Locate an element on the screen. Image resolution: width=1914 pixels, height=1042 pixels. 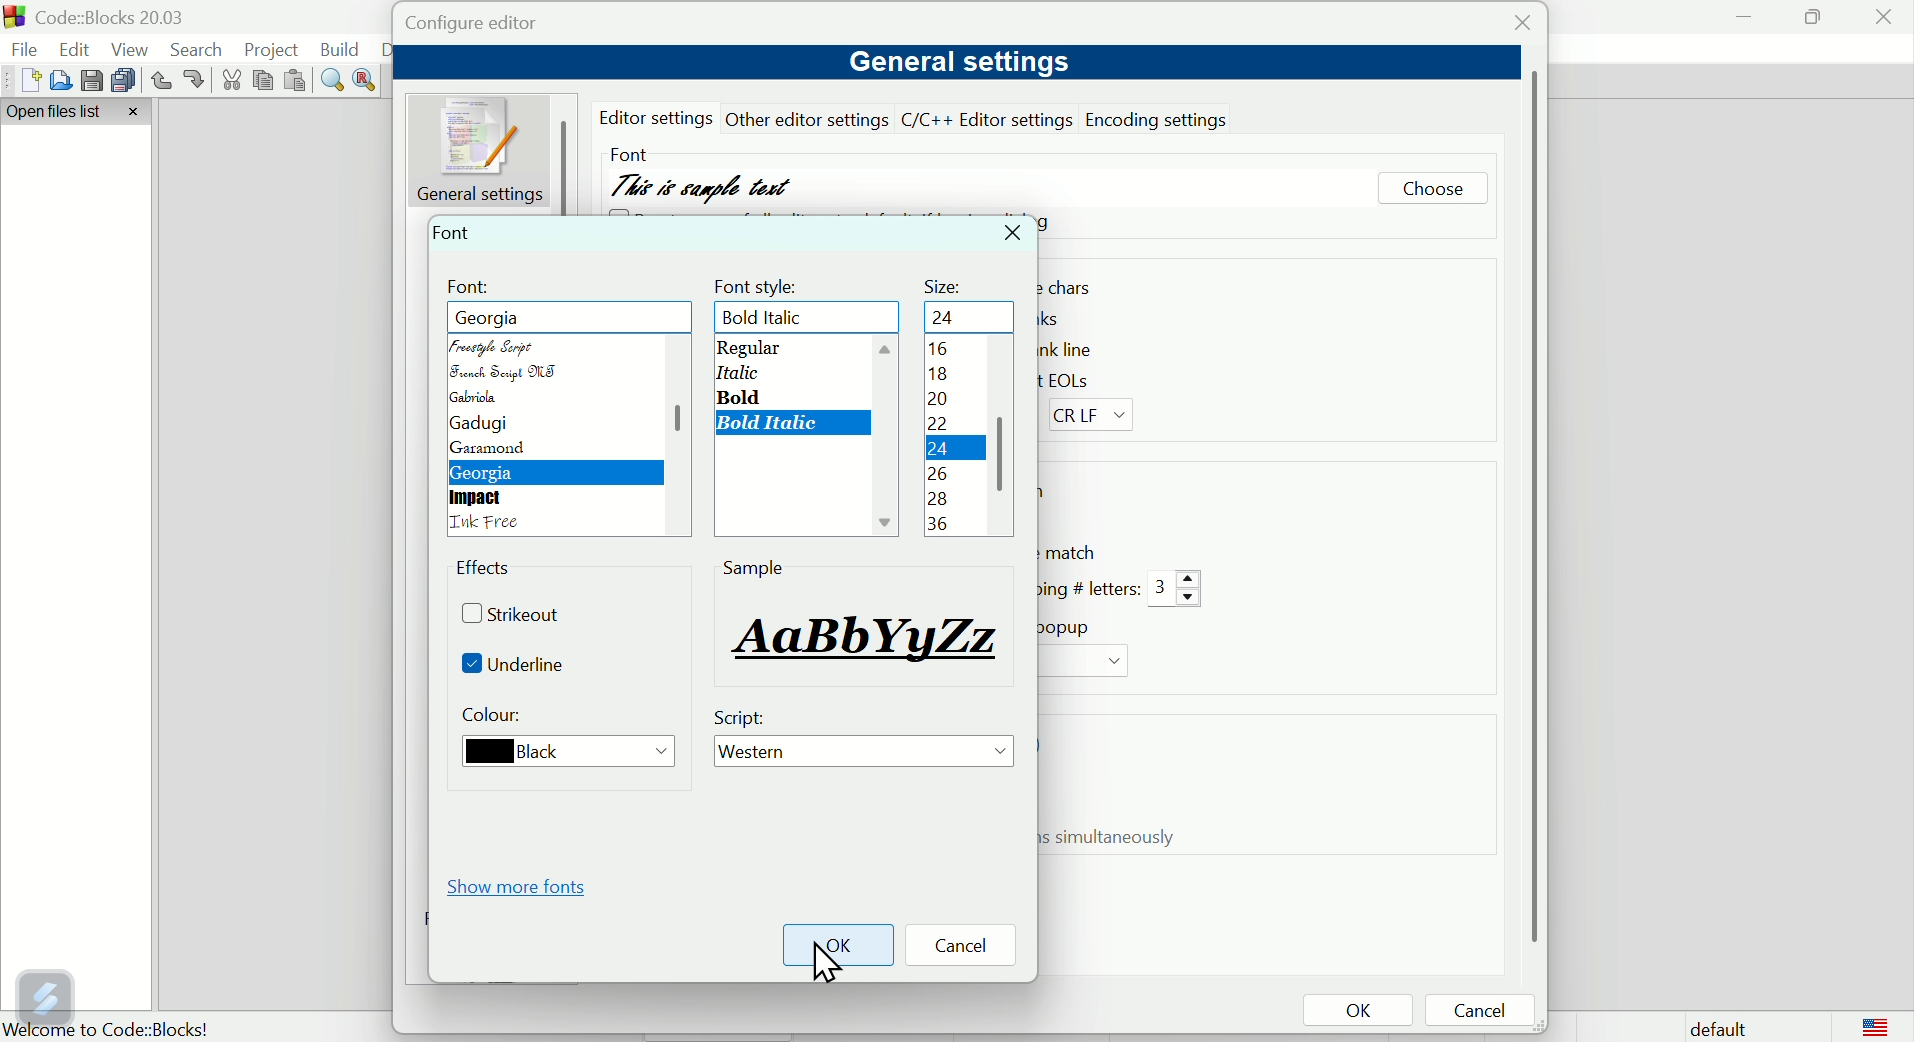
redo is located at coordinates (196, 79).